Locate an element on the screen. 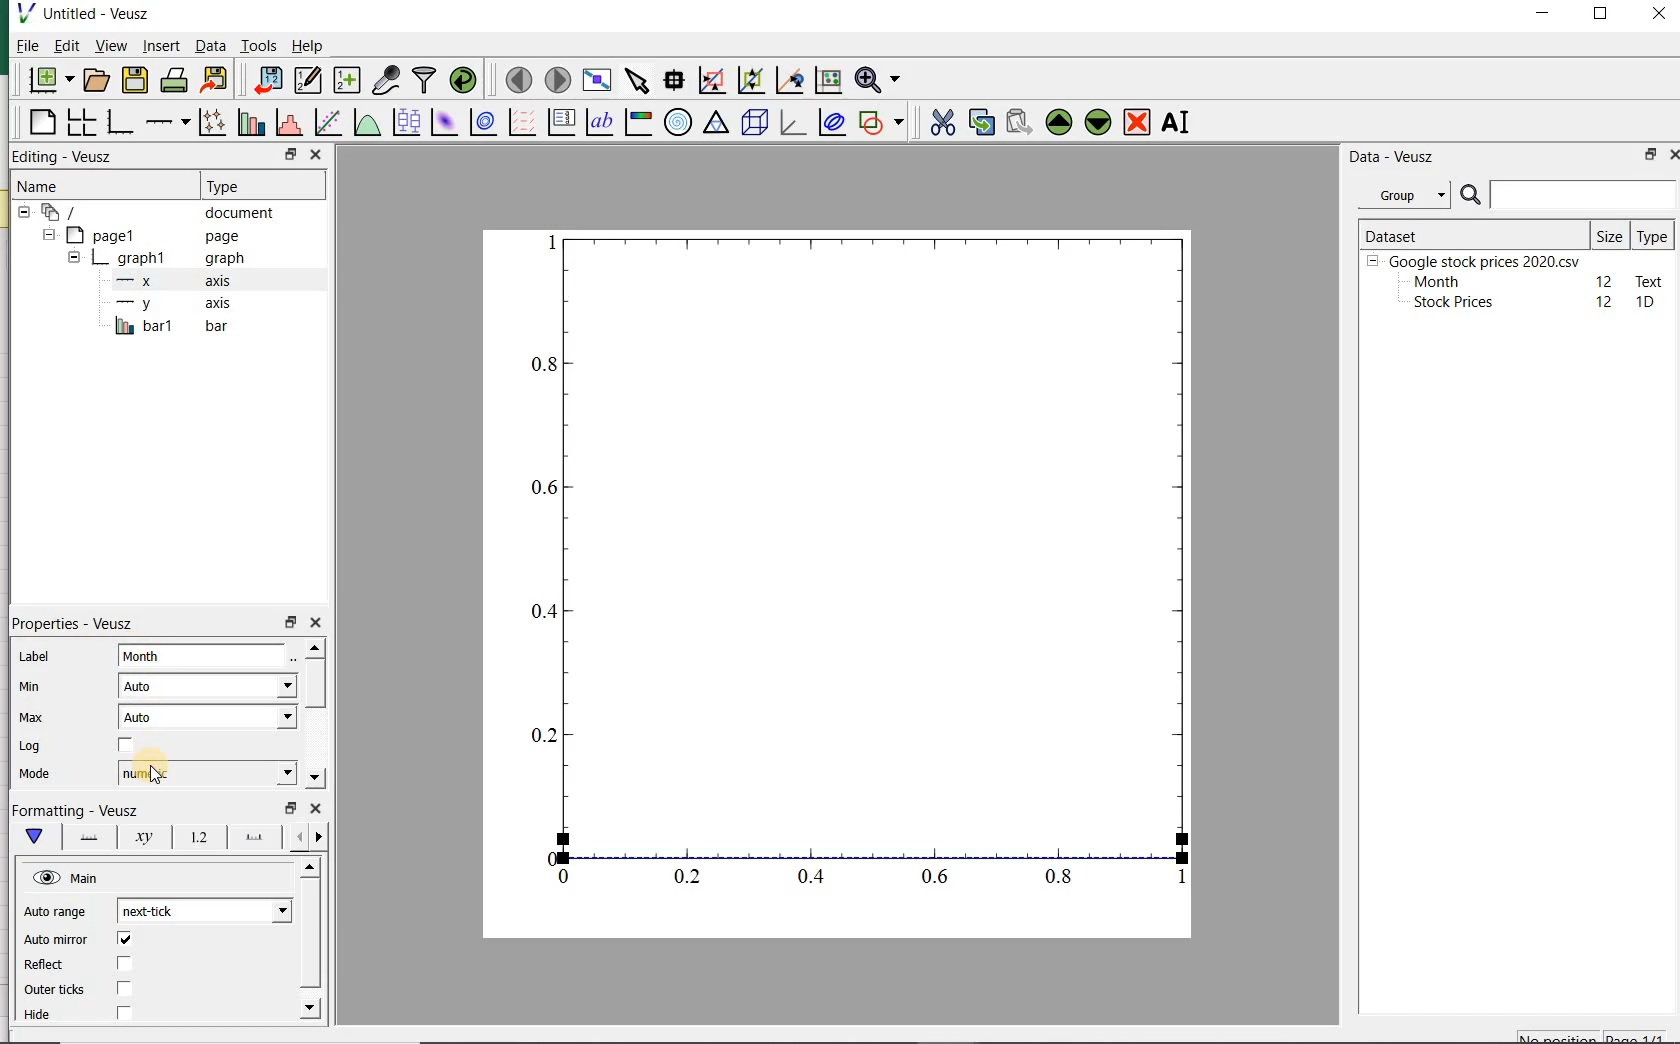 This screenshot has width=1680, height=1044. Type is located at coordinates (1652, 235).